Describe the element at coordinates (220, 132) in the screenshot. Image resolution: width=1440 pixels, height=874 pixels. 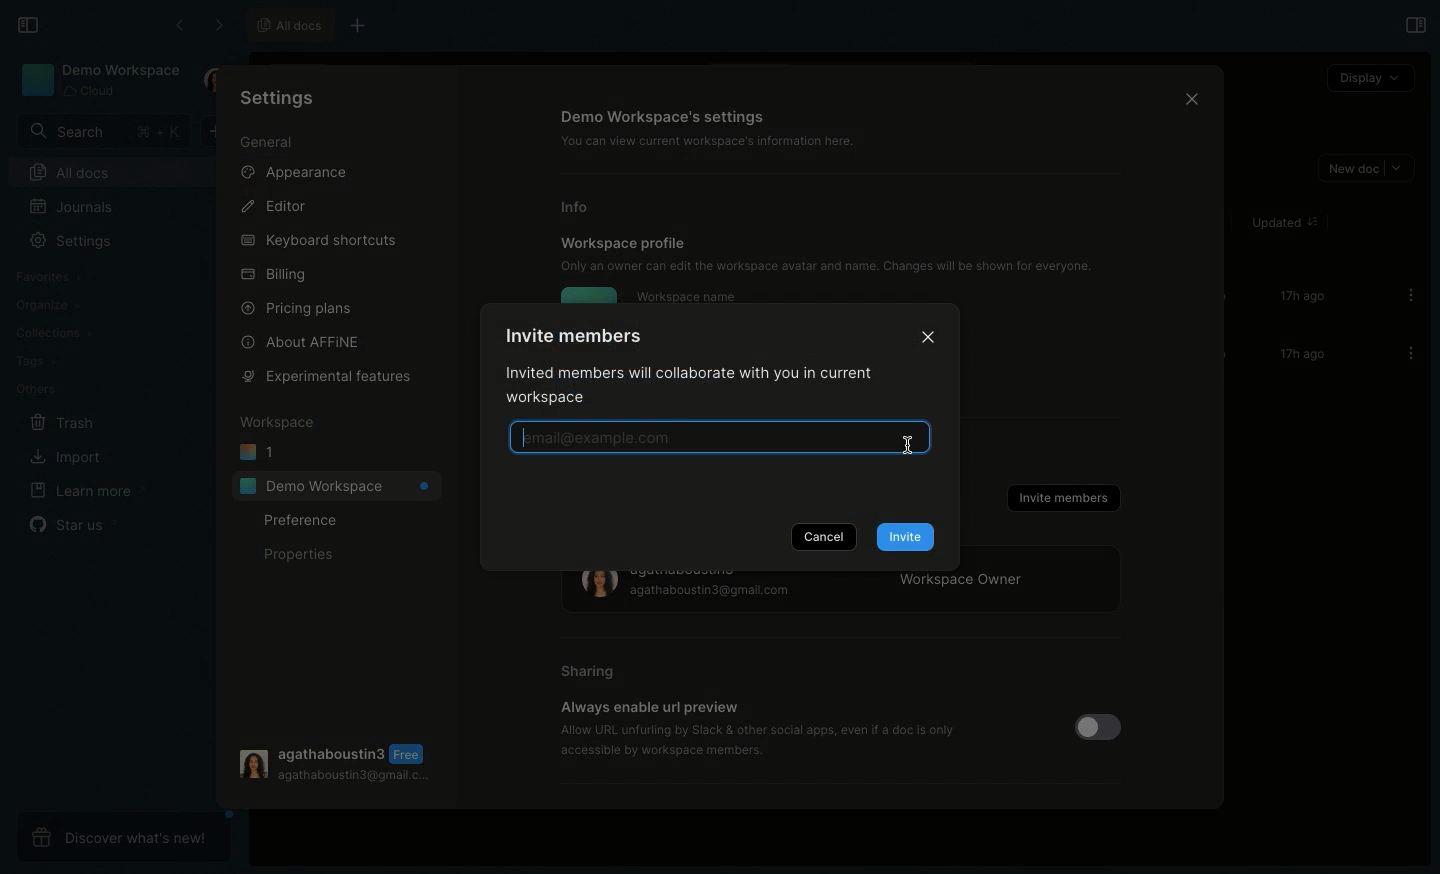
I see `New doc` at that location.